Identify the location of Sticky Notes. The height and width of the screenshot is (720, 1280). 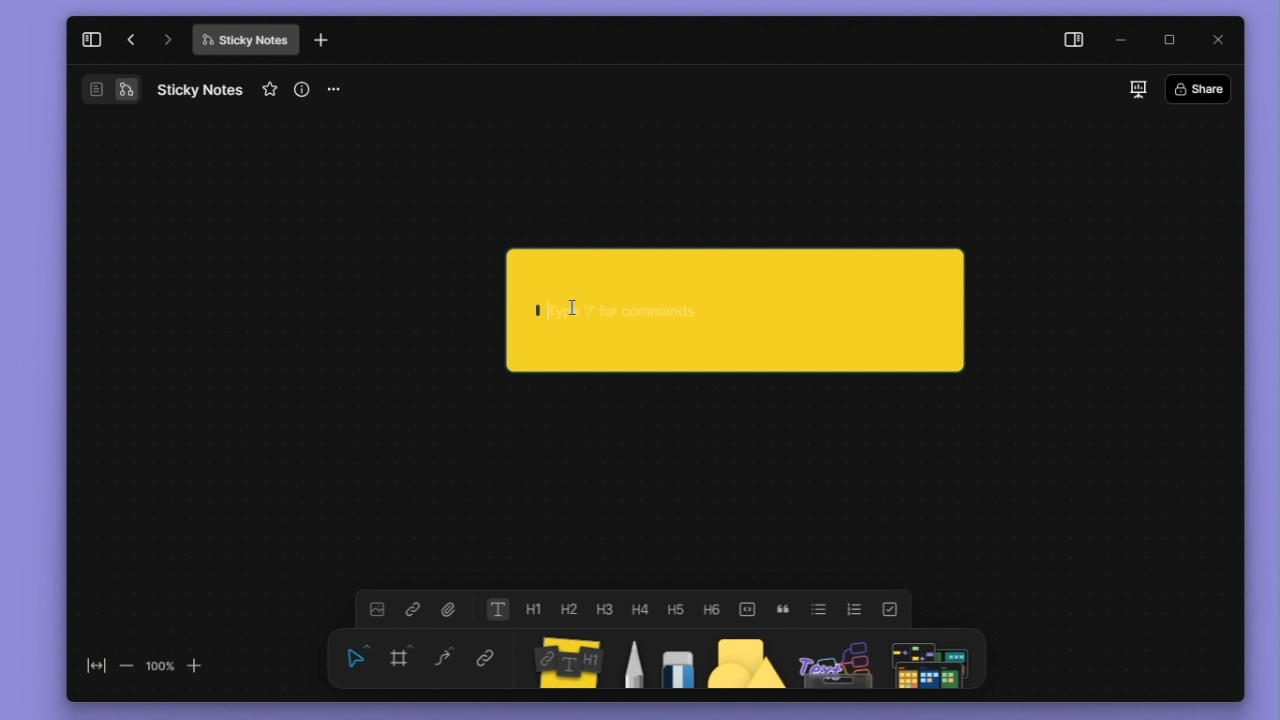
(204, 89).